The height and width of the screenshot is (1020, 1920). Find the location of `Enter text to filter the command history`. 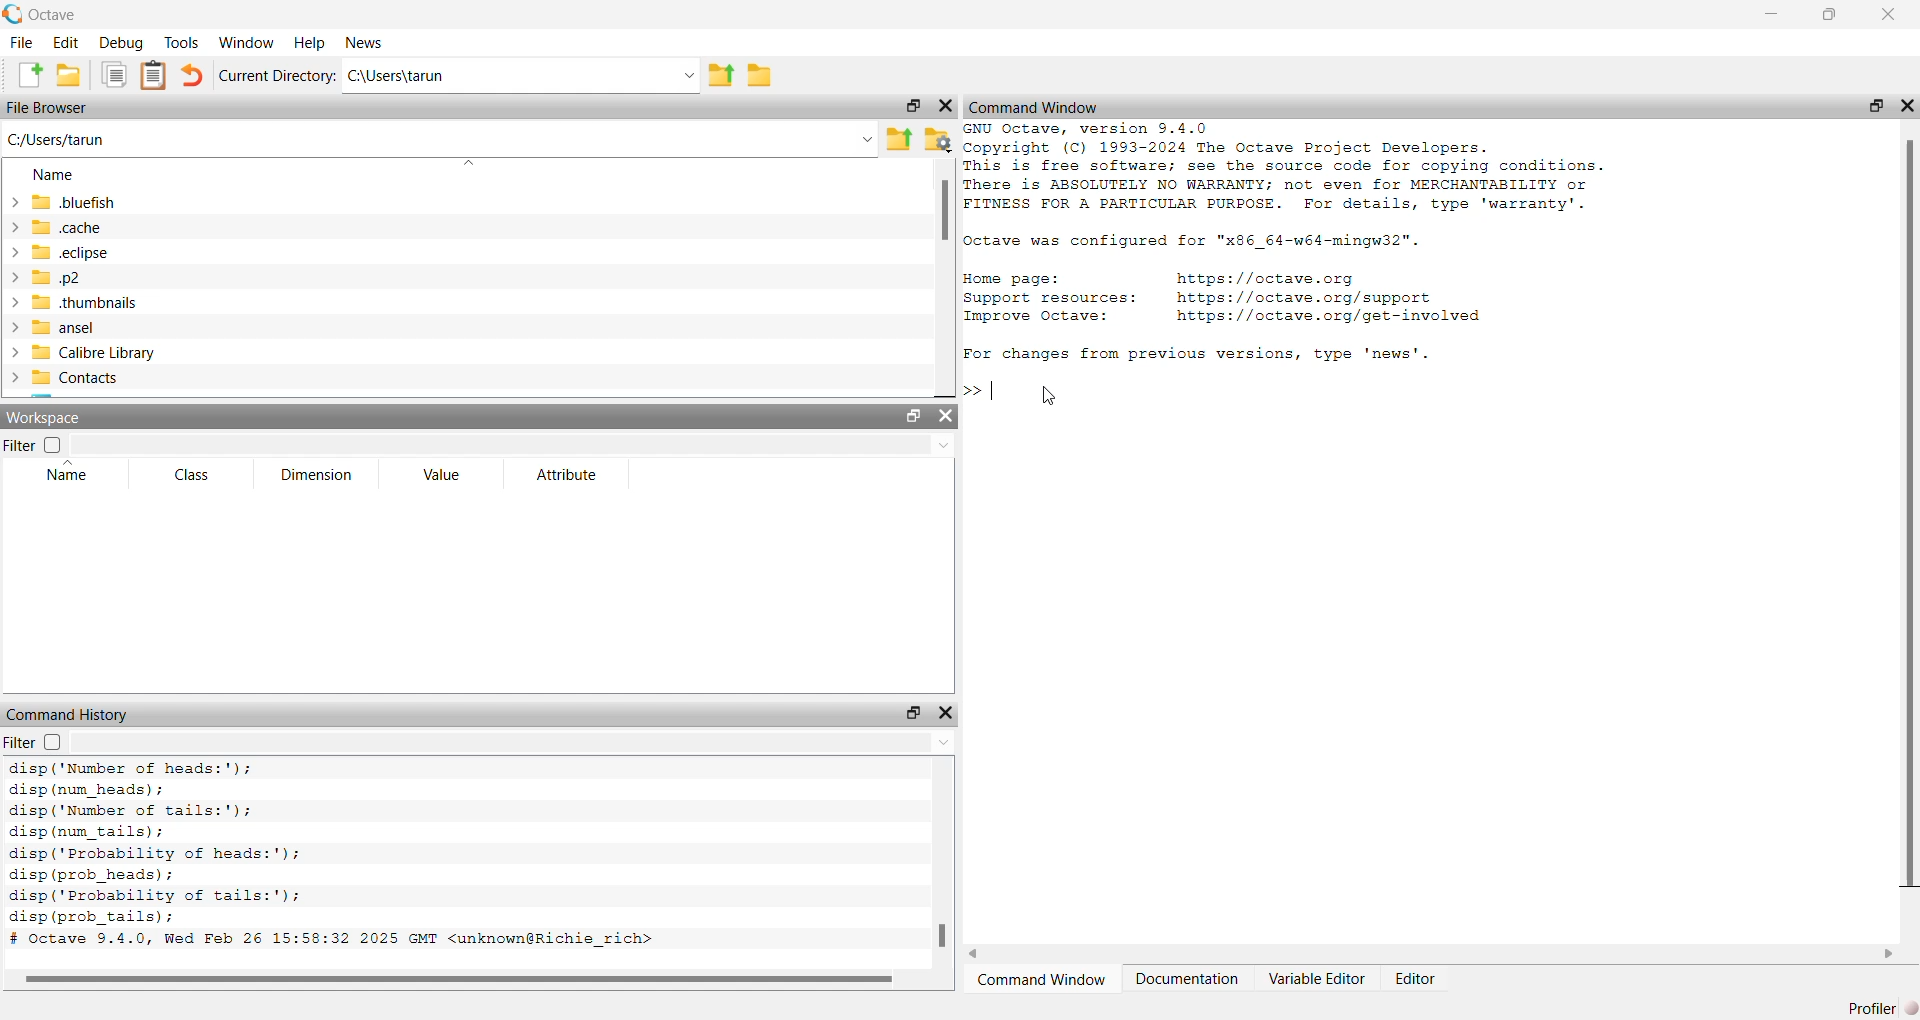

Enter text to filter the command history is located at coordinates (514, 741).